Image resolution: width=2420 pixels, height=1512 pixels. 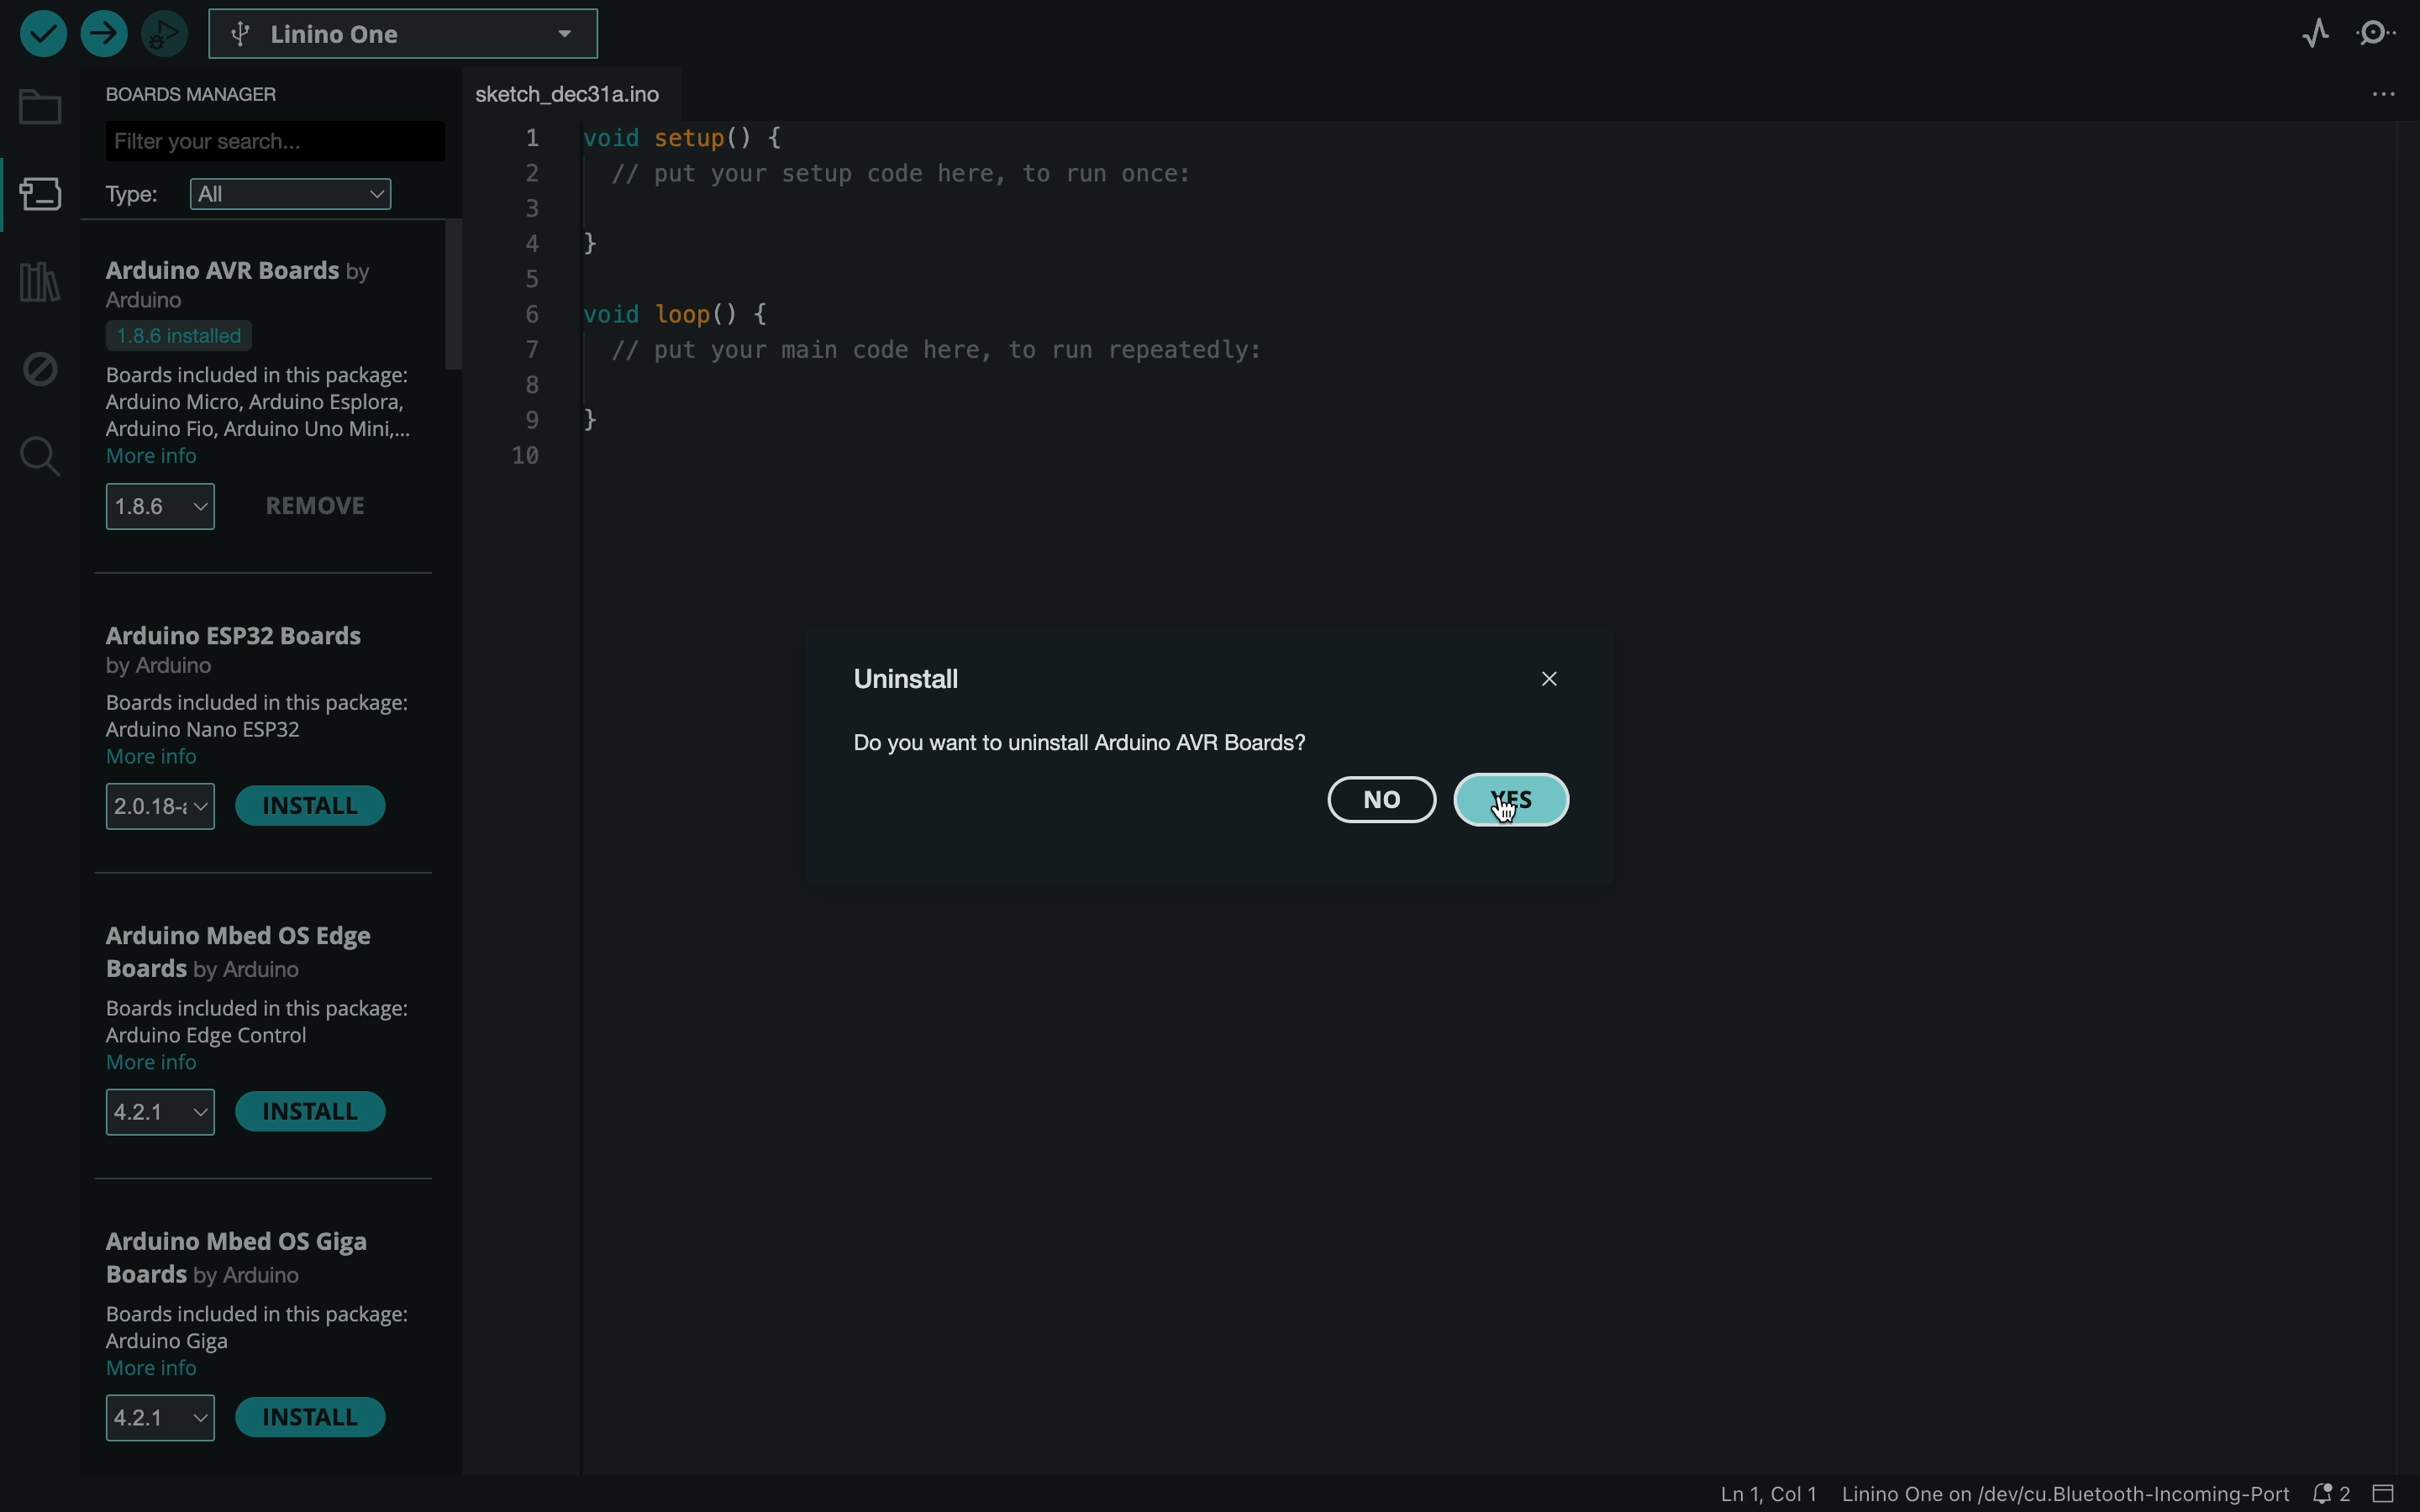 I want to click on description, so click(x=252, y=1327).